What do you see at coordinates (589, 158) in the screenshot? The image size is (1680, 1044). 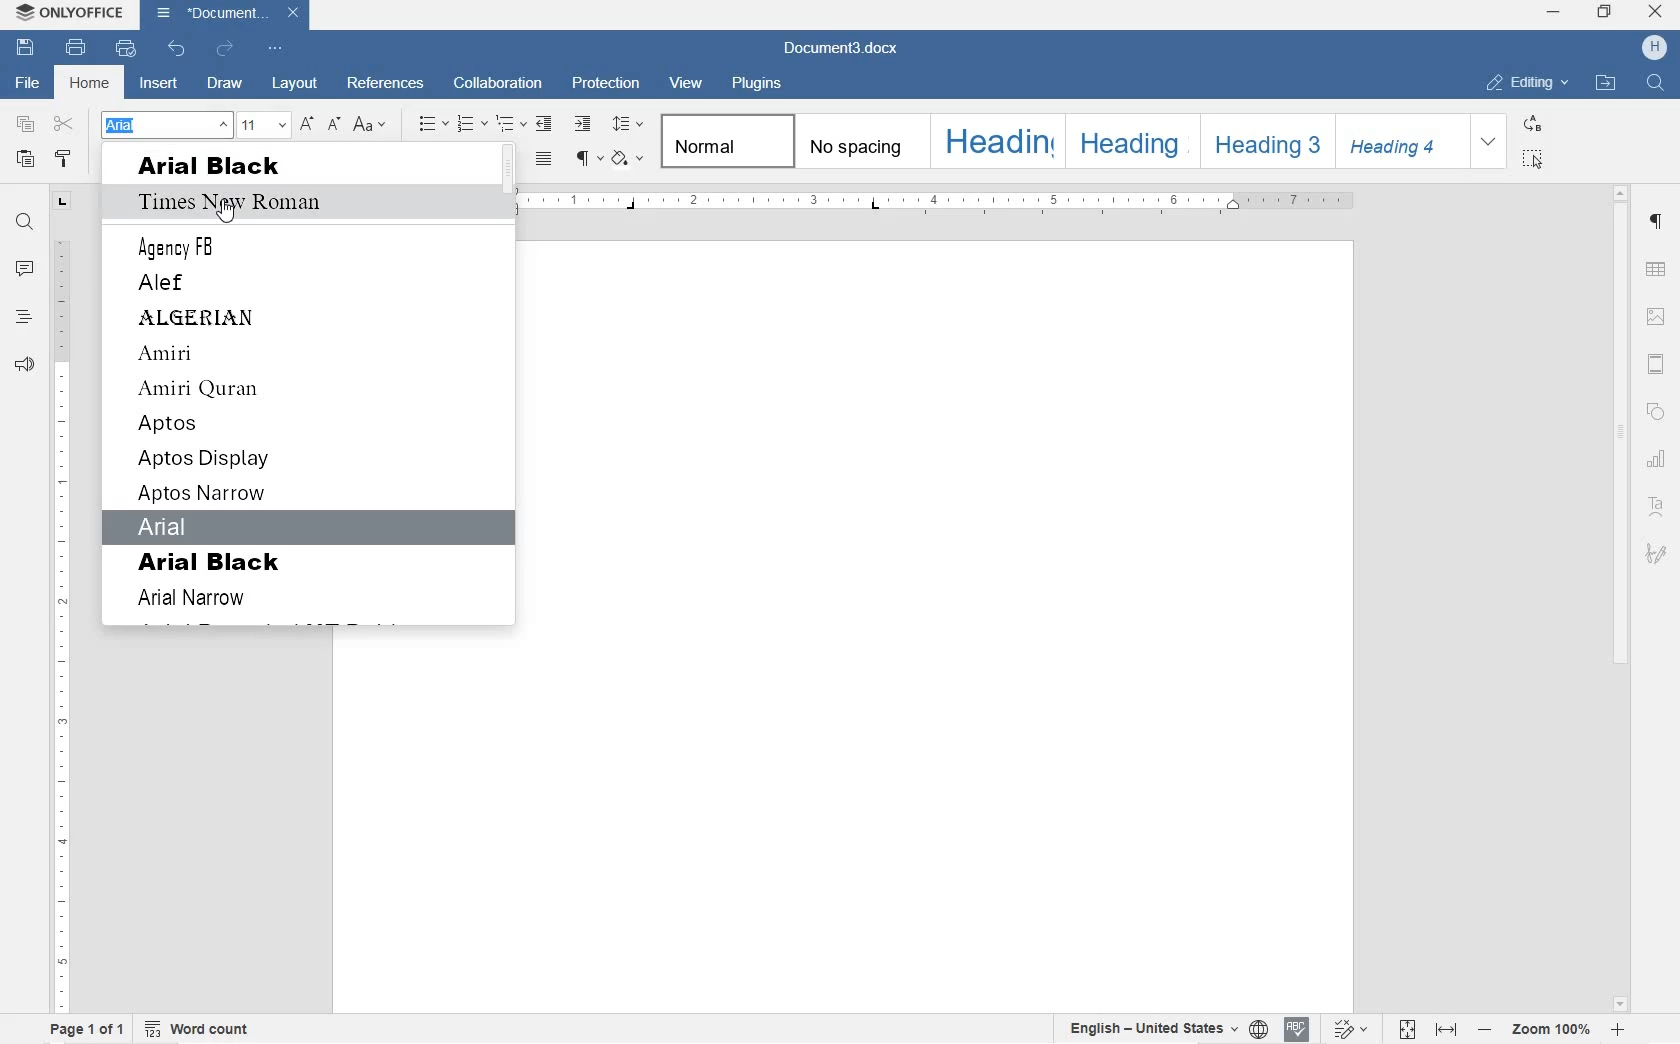 I see `NONPRINTING CHARACTERS` at bounding box center [589, 158].